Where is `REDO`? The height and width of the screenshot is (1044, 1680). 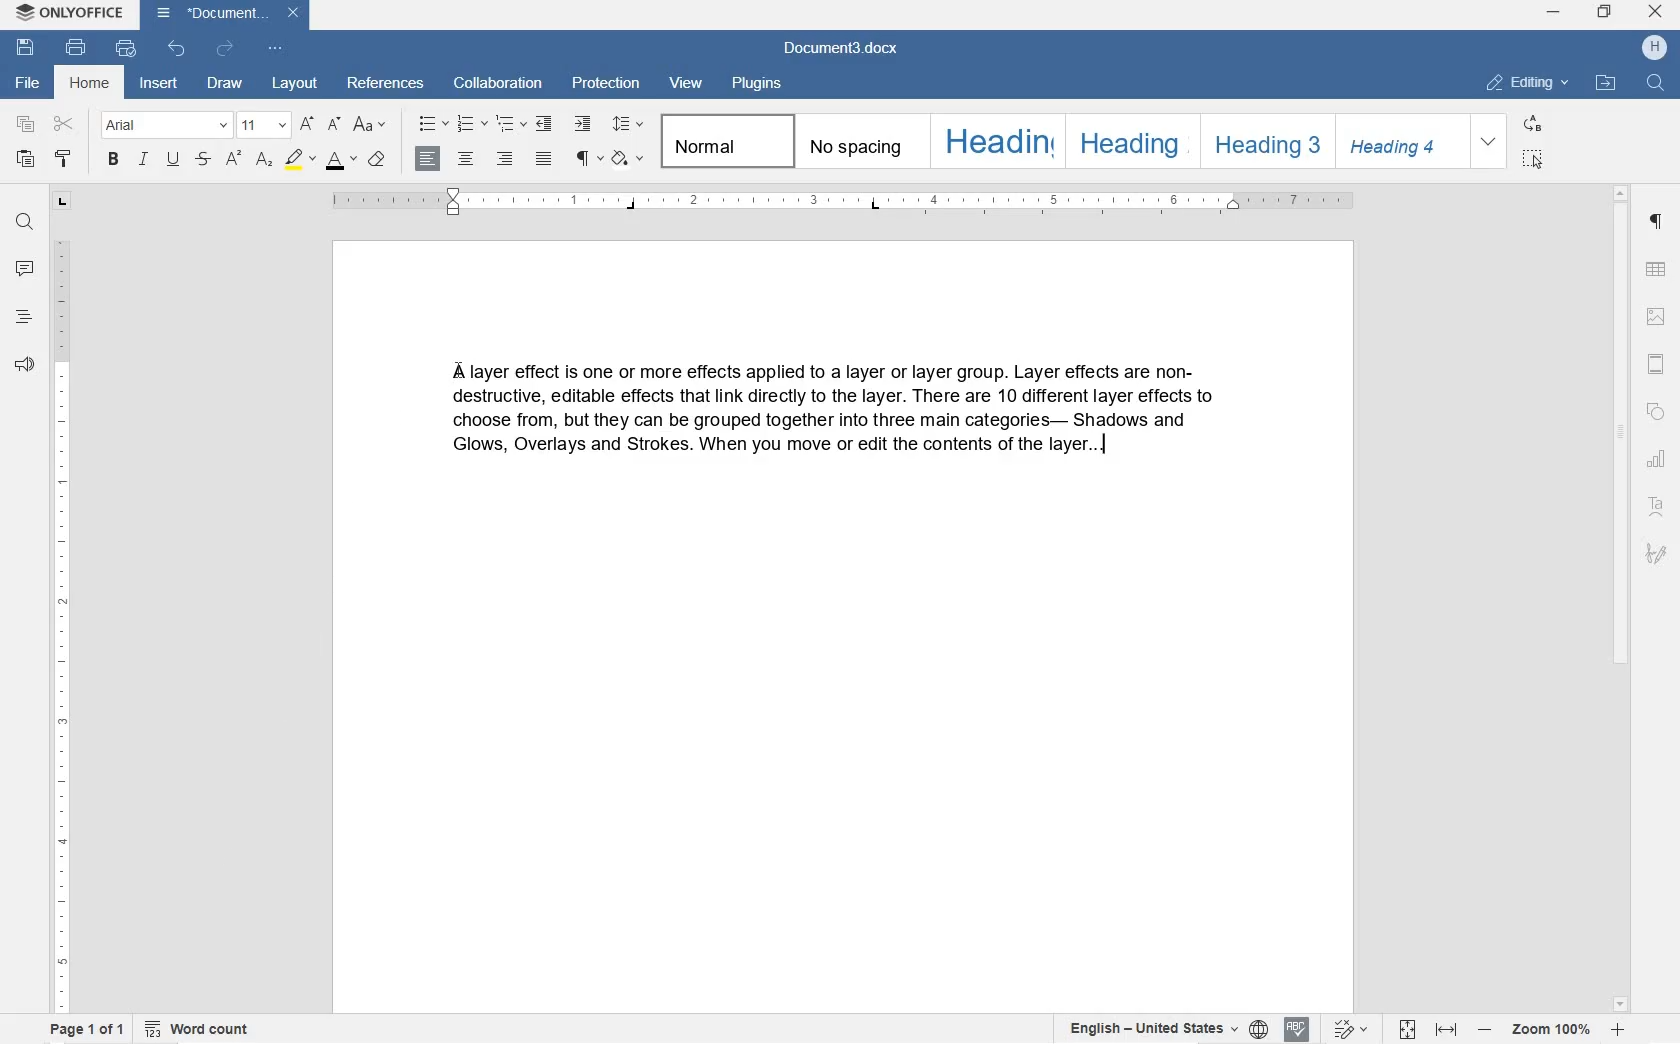
REDO is located at coordinates (224, 50).